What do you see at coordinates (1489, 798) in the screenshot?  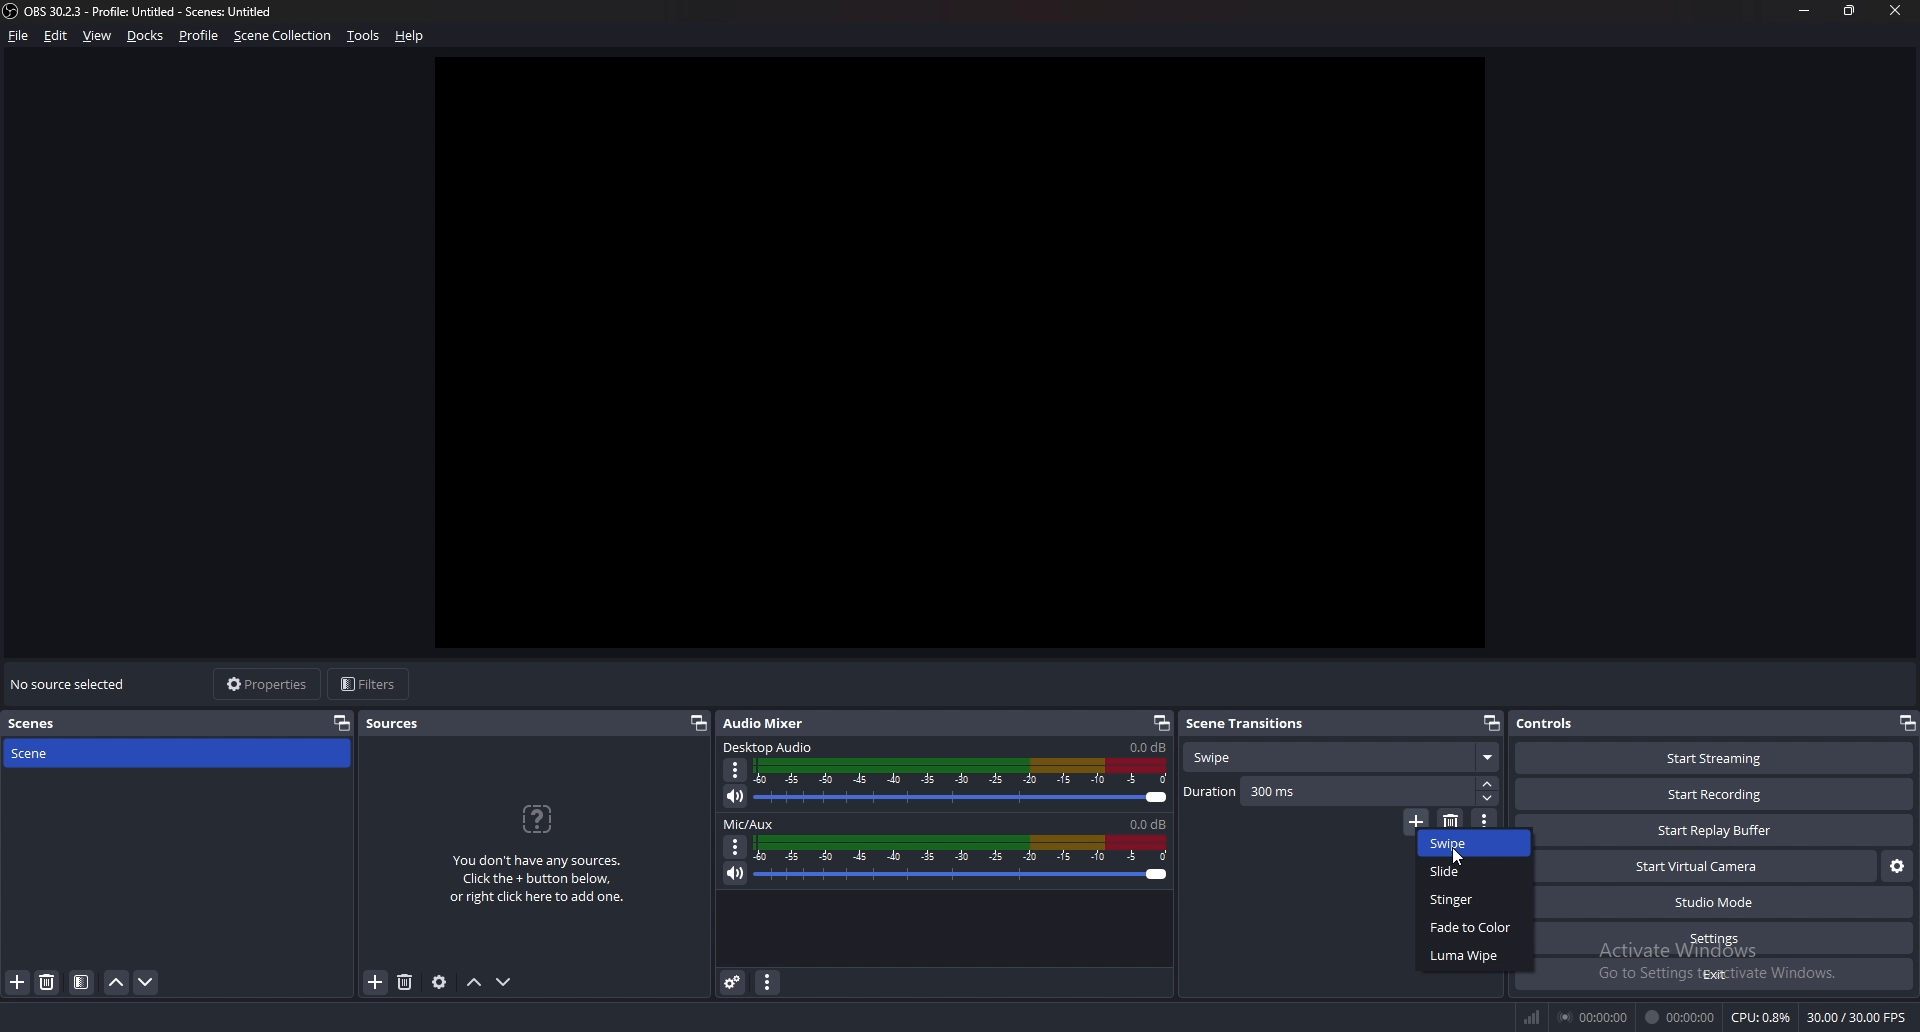 I see `decrease duration` at bounding box center [1489, 798].